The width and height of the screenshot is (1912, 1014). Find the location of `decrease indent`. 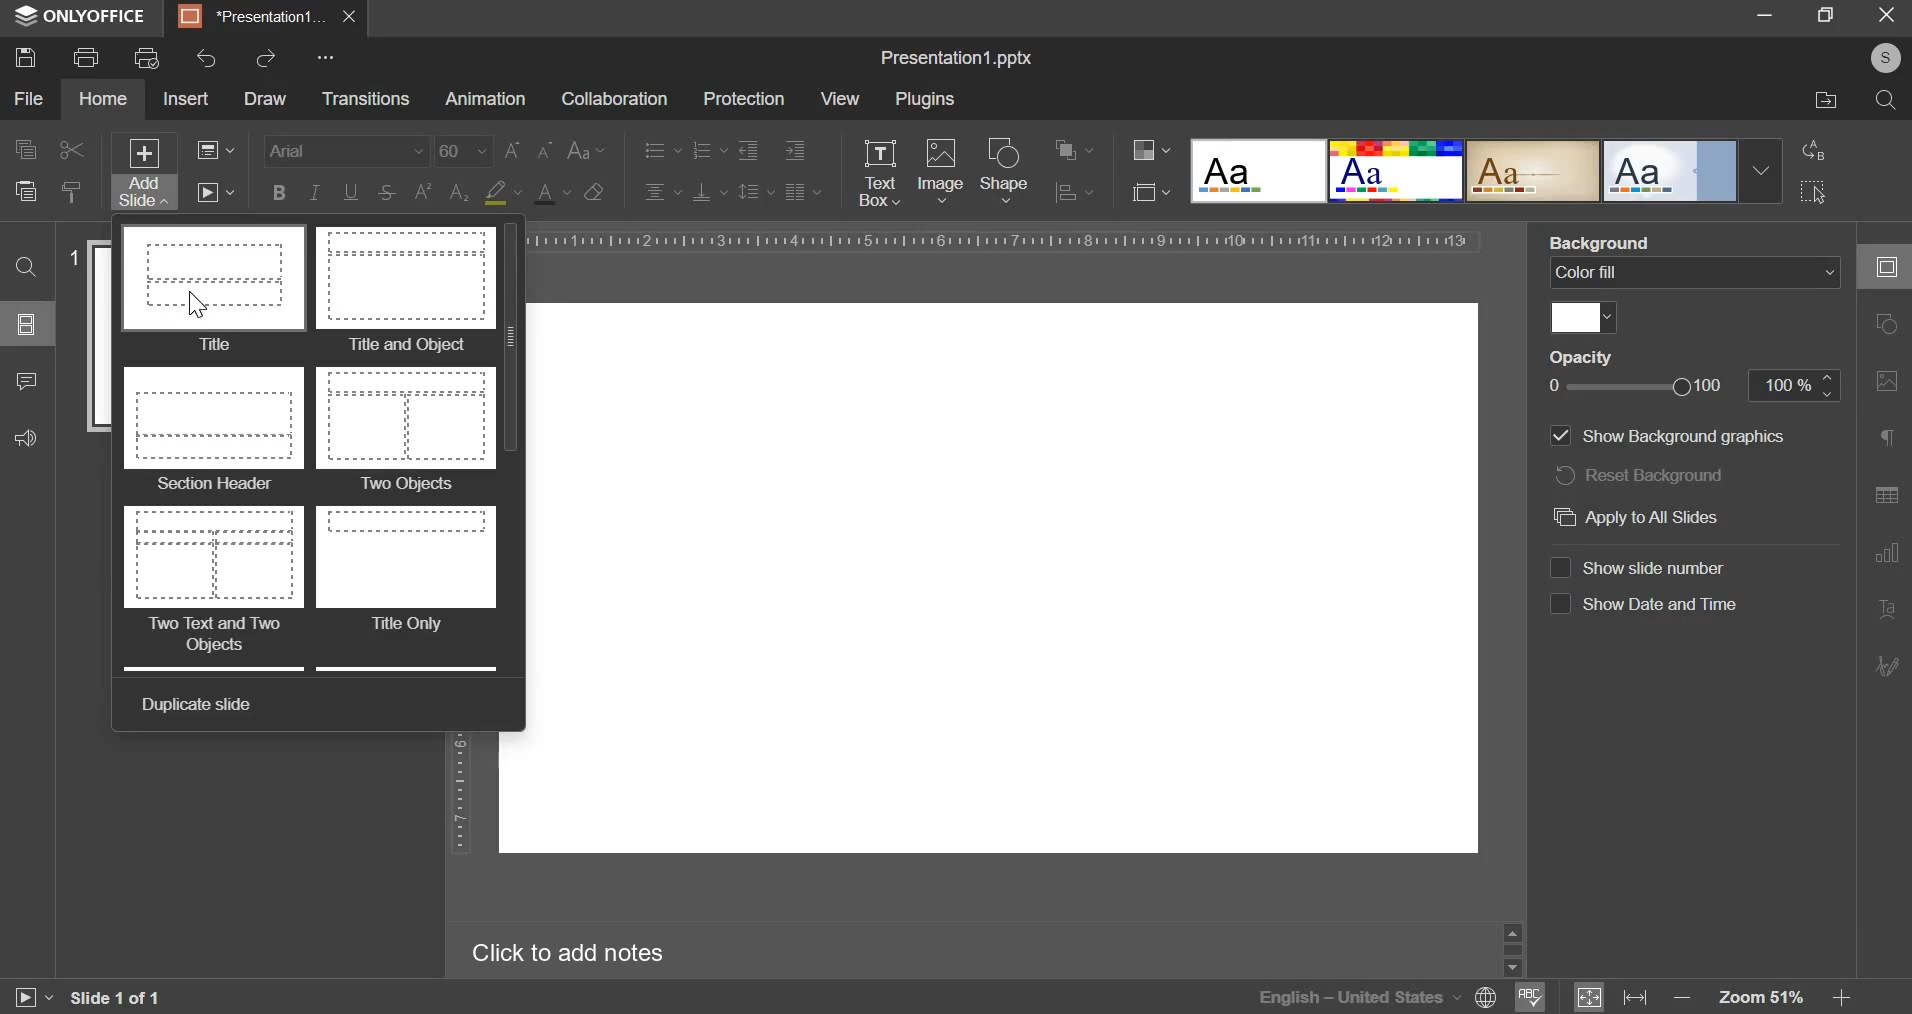

decrease indent is located at coordinates (747, 150).